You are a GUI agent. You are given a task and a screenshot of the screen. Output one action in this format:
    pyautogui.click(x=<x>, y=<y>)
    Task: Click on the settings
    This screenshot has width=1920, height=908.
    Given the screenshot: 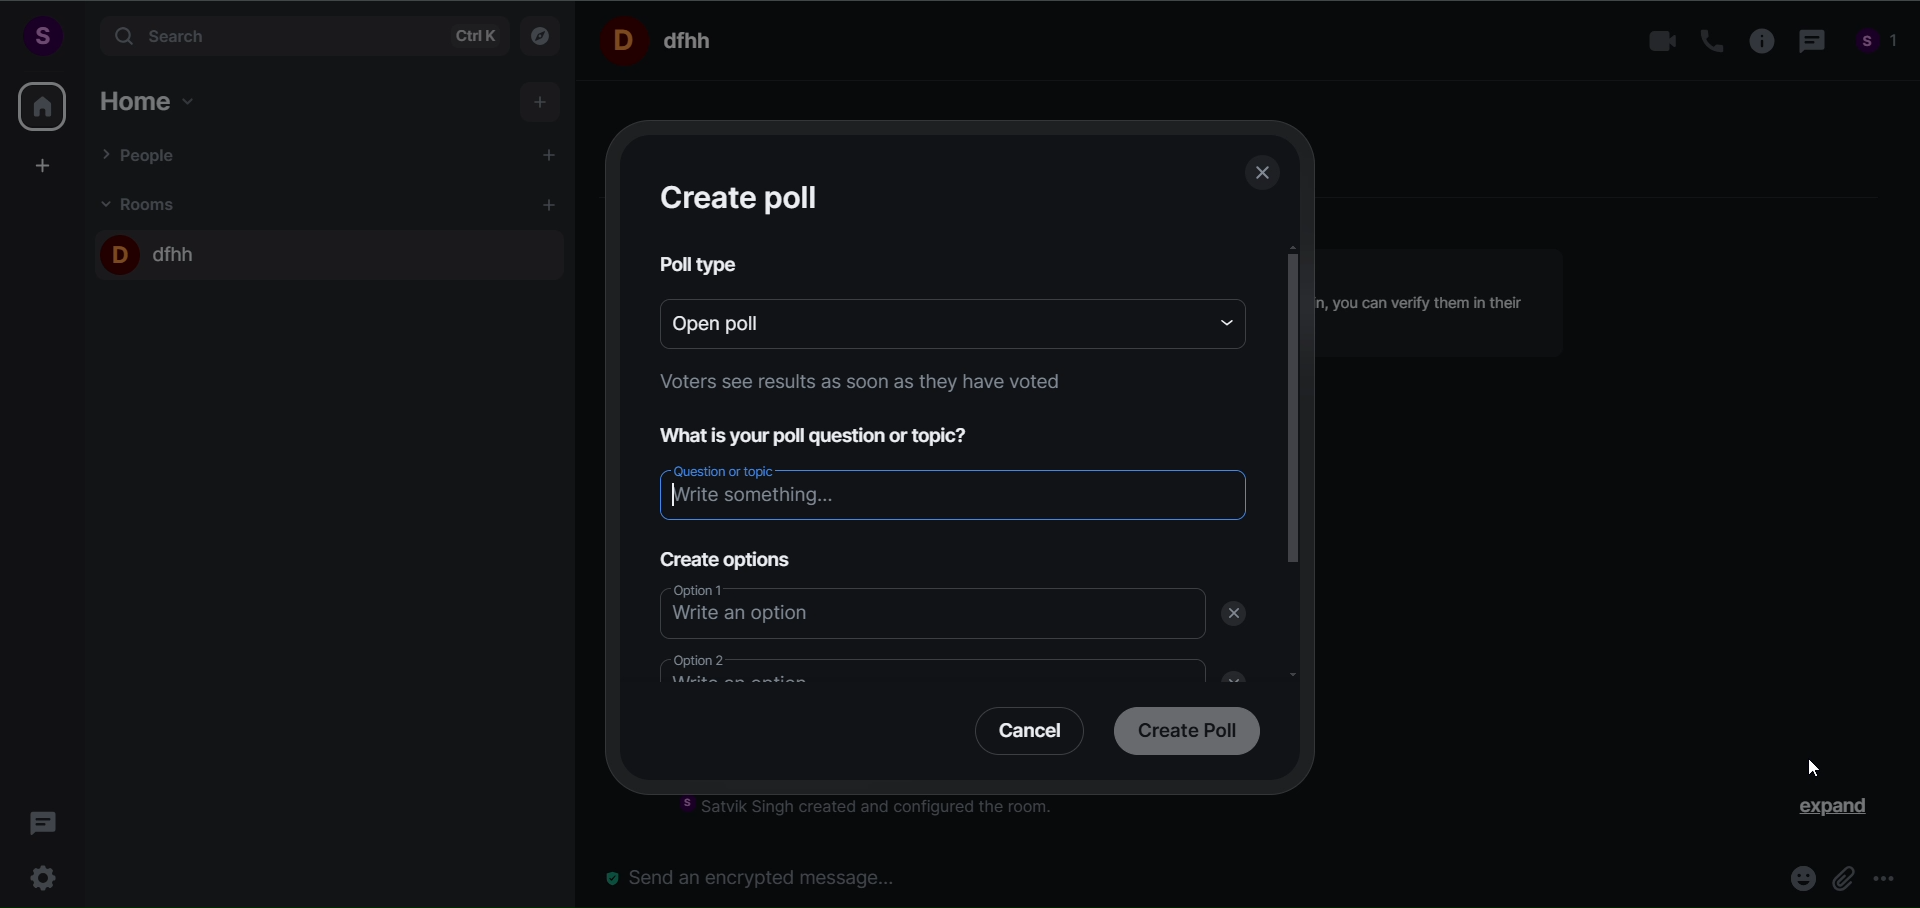 What is the action you would take?
    pyautogui.click(x=48, y=875)
    